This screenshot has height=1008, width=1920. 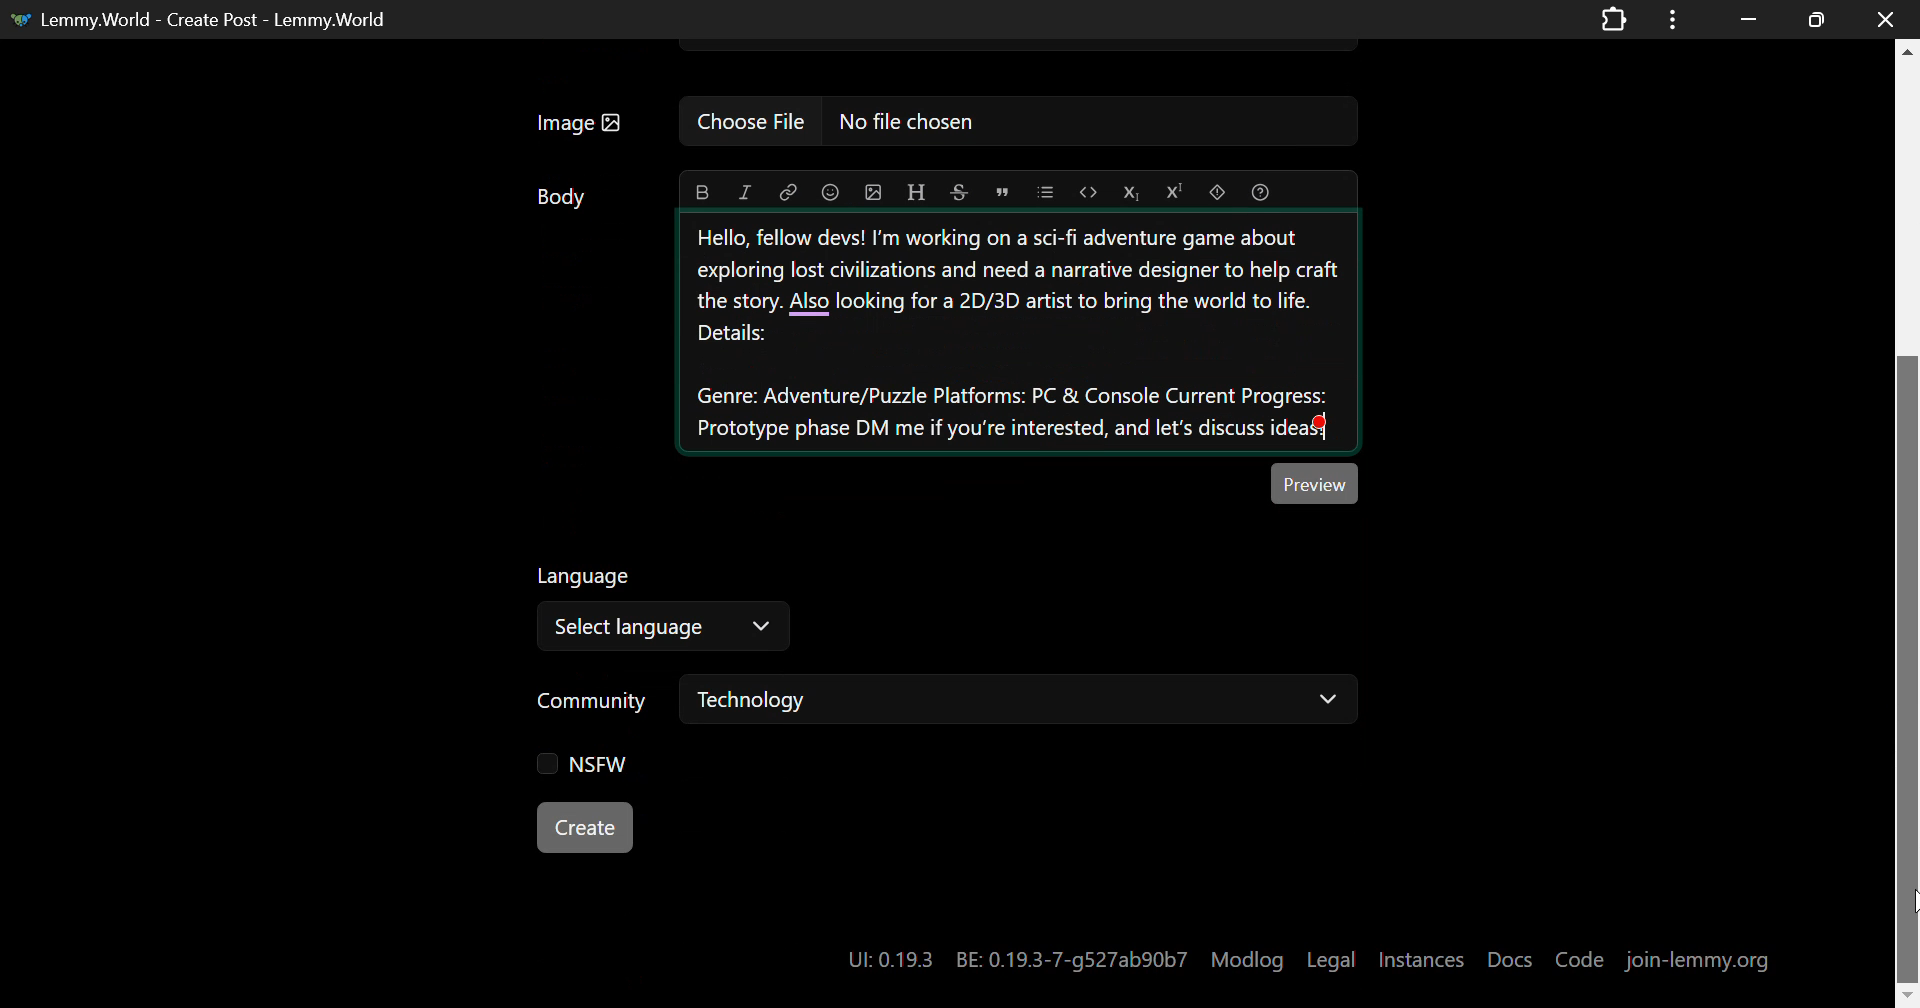 I want to click on Modlog, so click(x=1248, y=958).